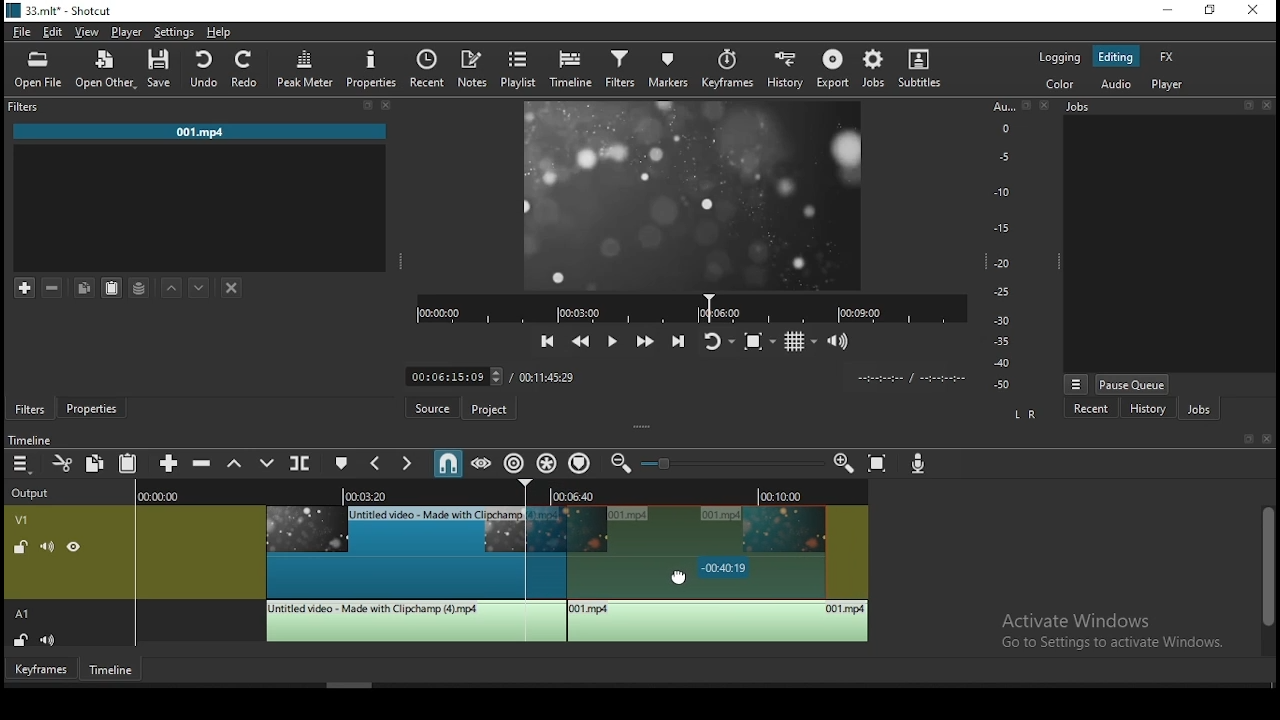 This screenshot has height=720, width=1280. Describe the element at coordinates (449, 462) in the screenshot. I see `snap` at that location.